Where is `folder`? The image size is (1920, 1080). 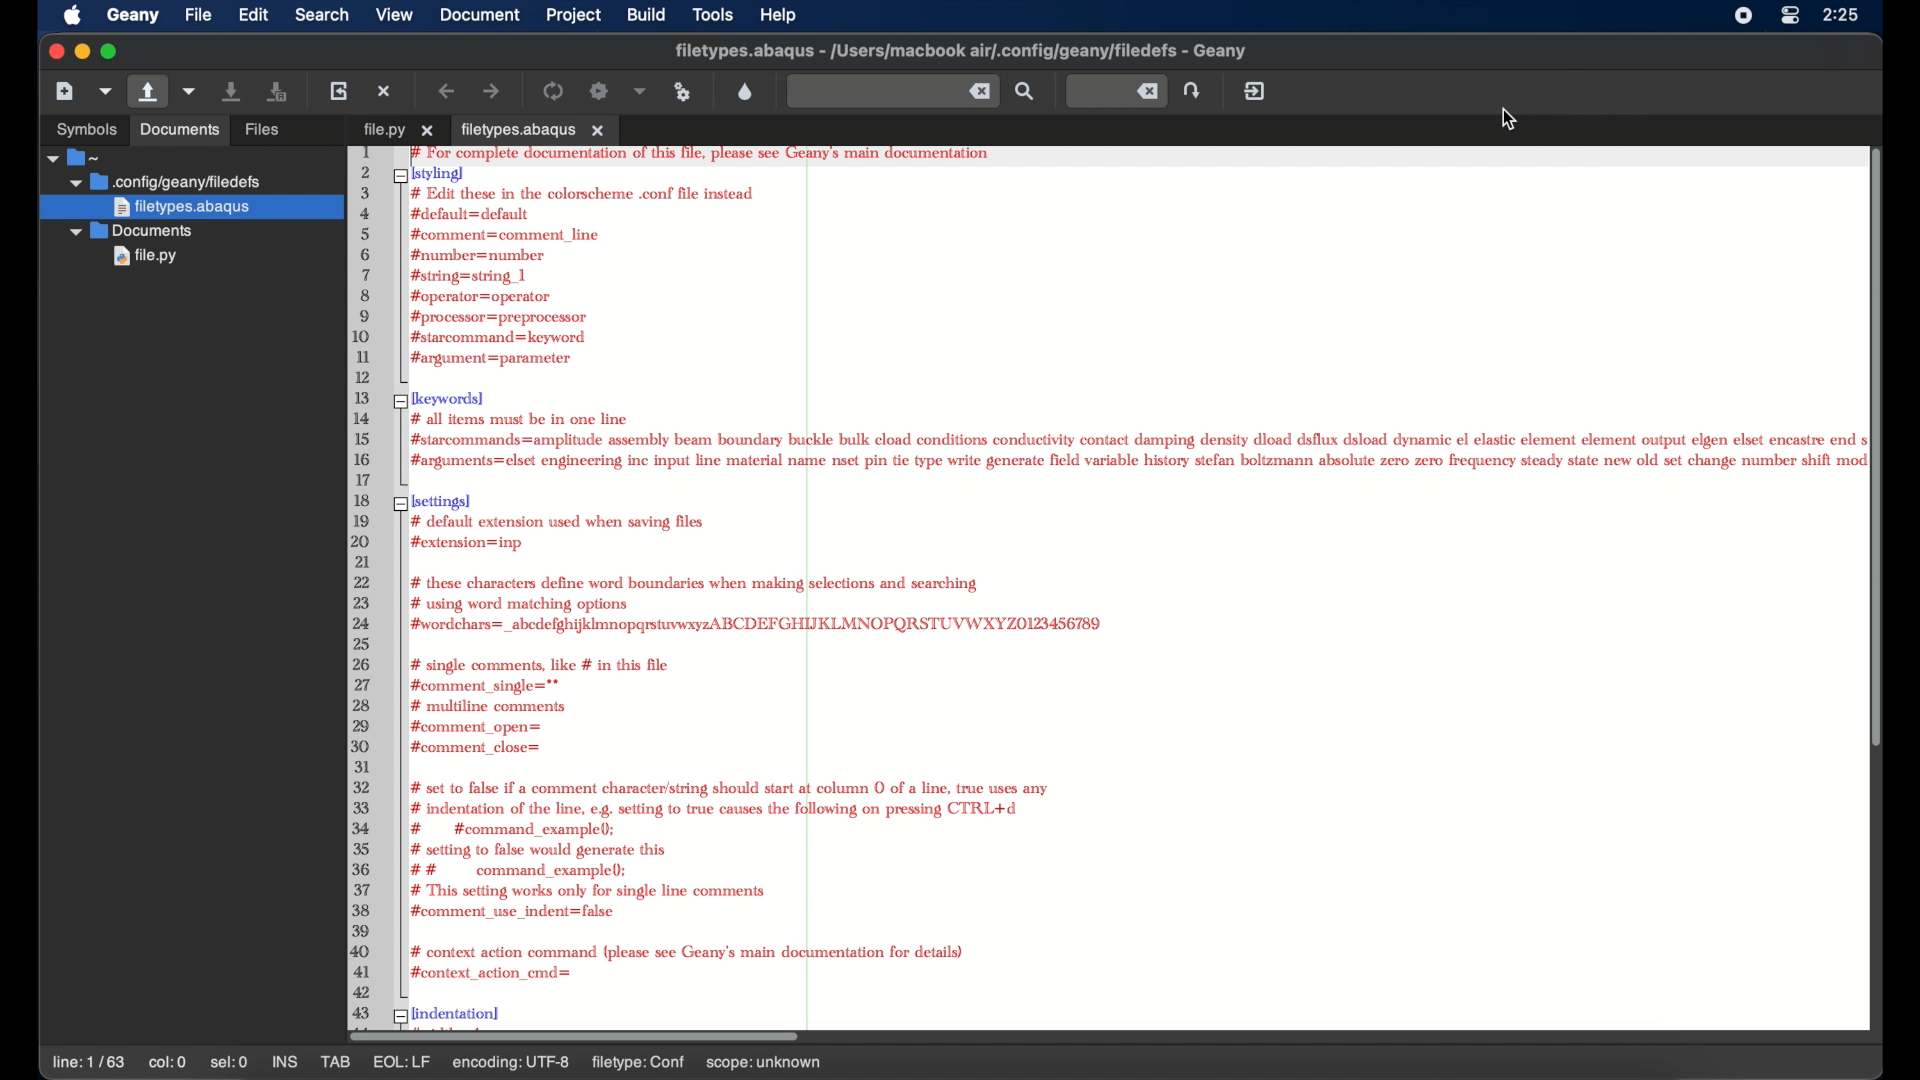 folder is located at coordinates (74, 157).